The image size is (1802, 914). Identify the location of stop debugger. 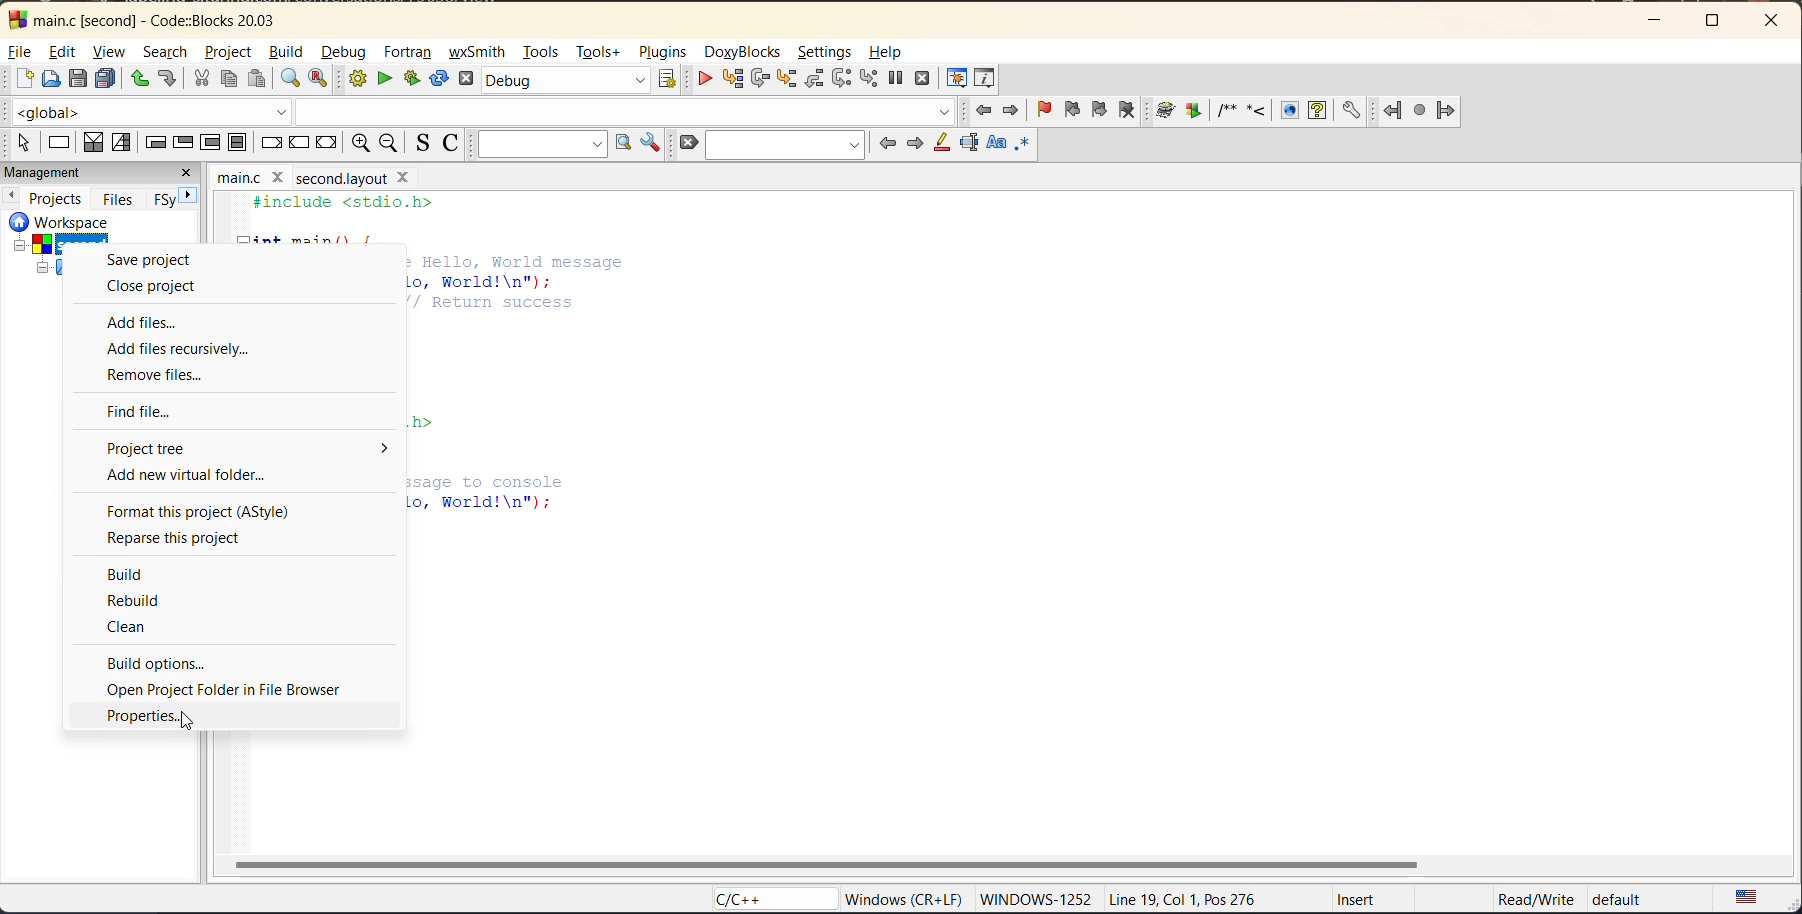
(924, 79).